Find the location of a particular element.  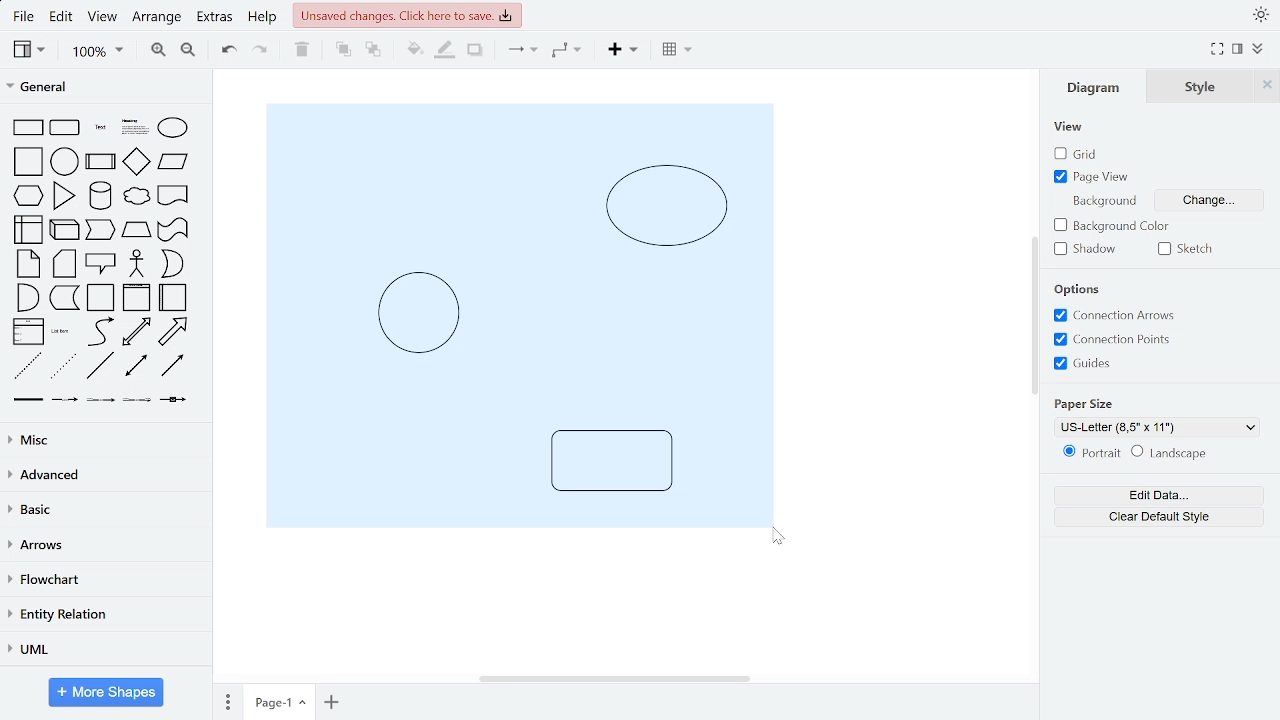

hexagon is located at coordinates (29, 194).